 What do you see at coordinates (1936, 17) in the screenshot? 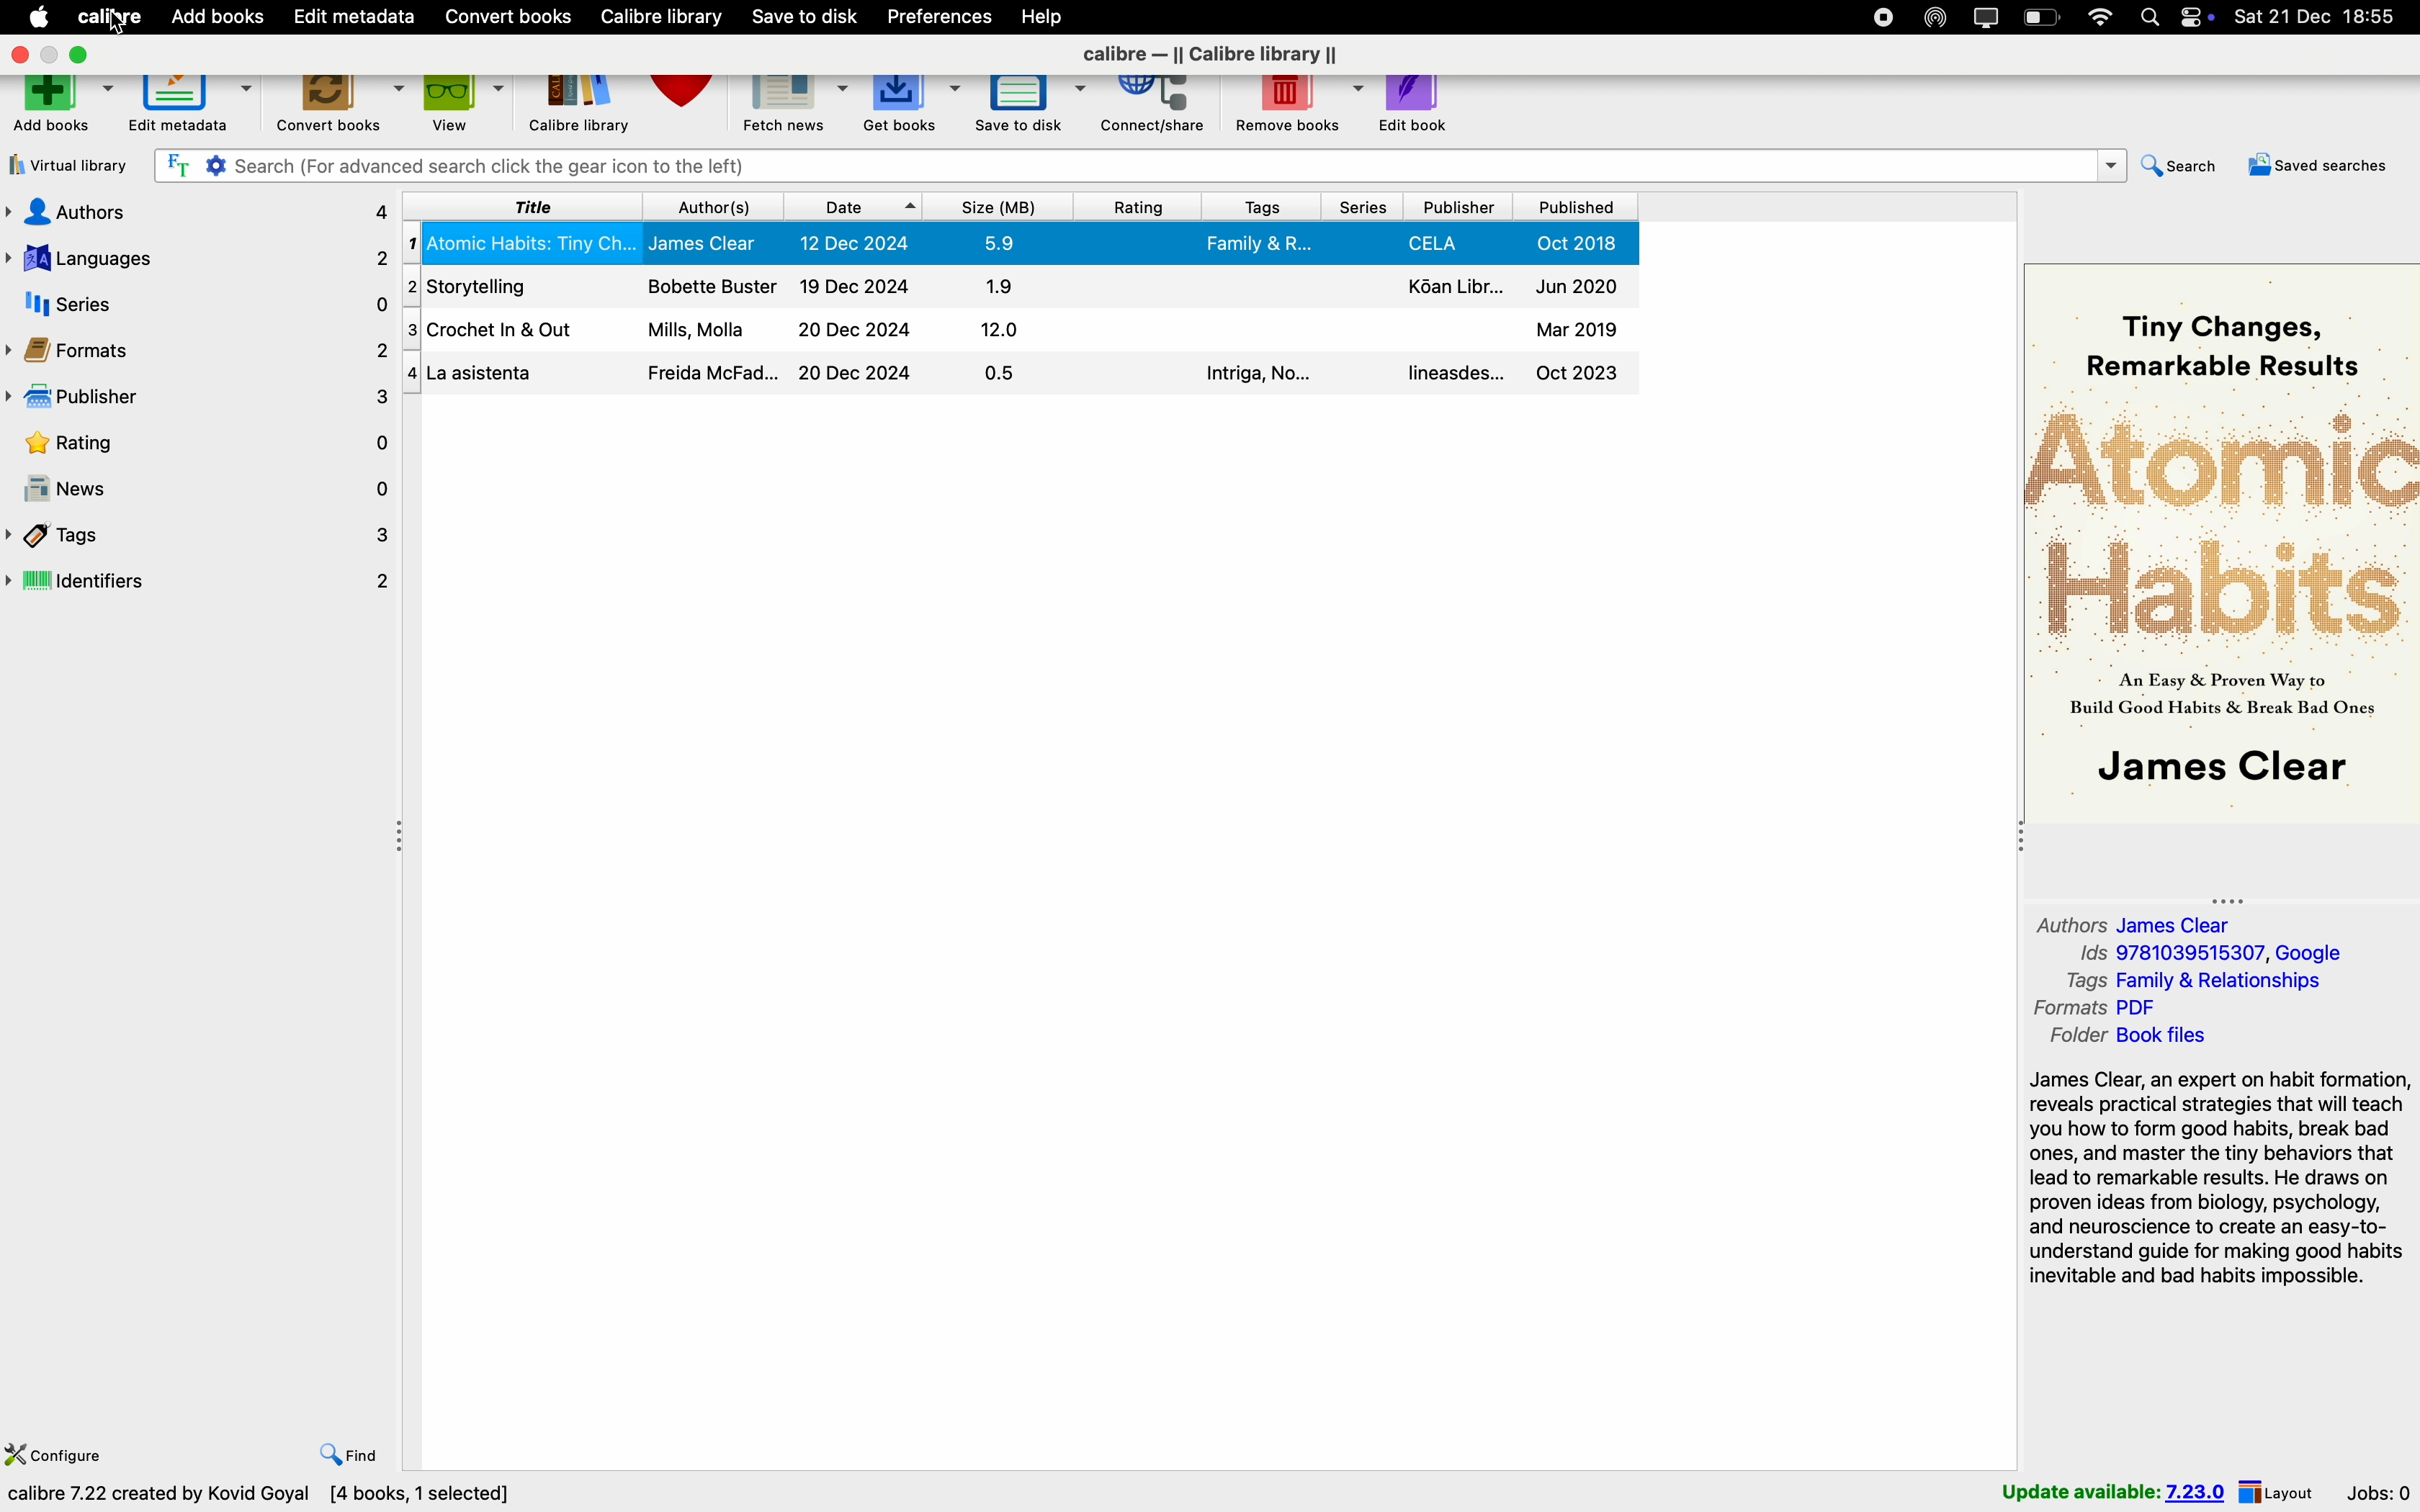
I see `Airdrop` at bounding box center [1936, 17].